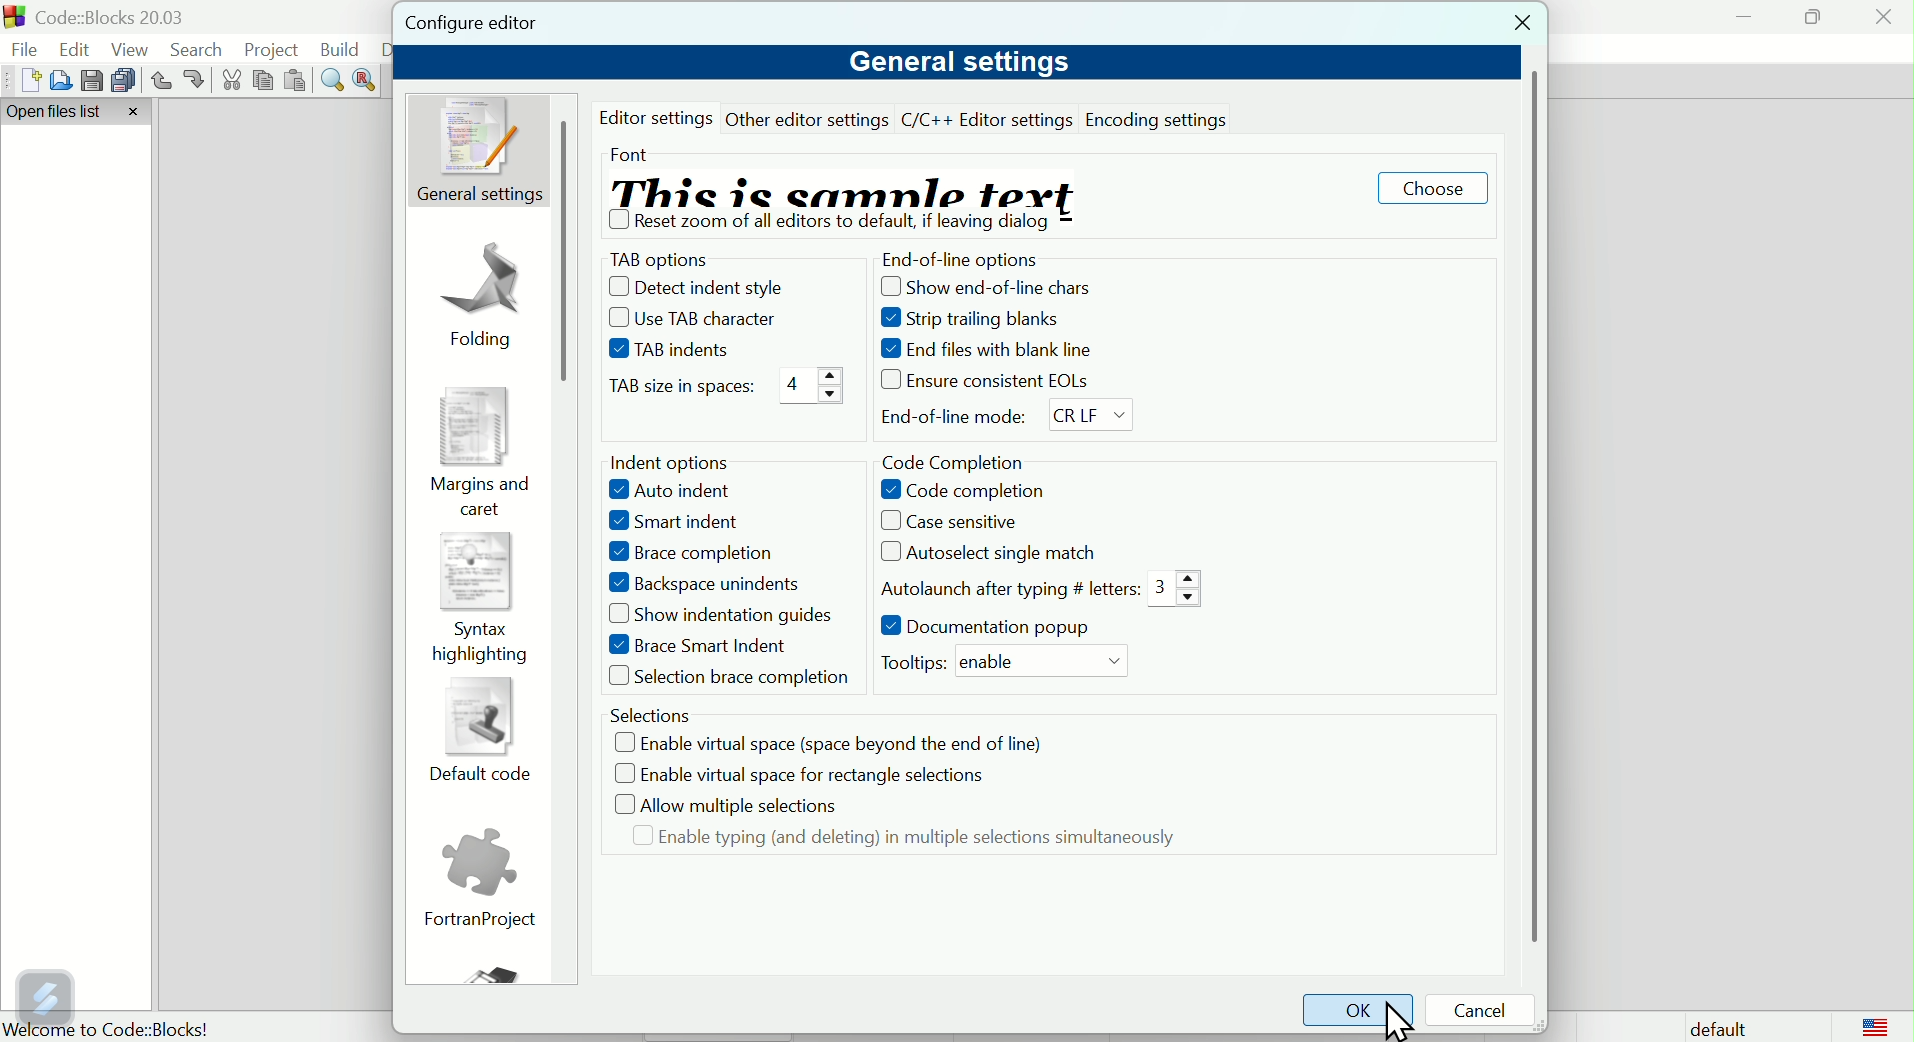  Describe the element at coordinates (476, 450) in the screenshot. I see `Margins and caret` at that location.